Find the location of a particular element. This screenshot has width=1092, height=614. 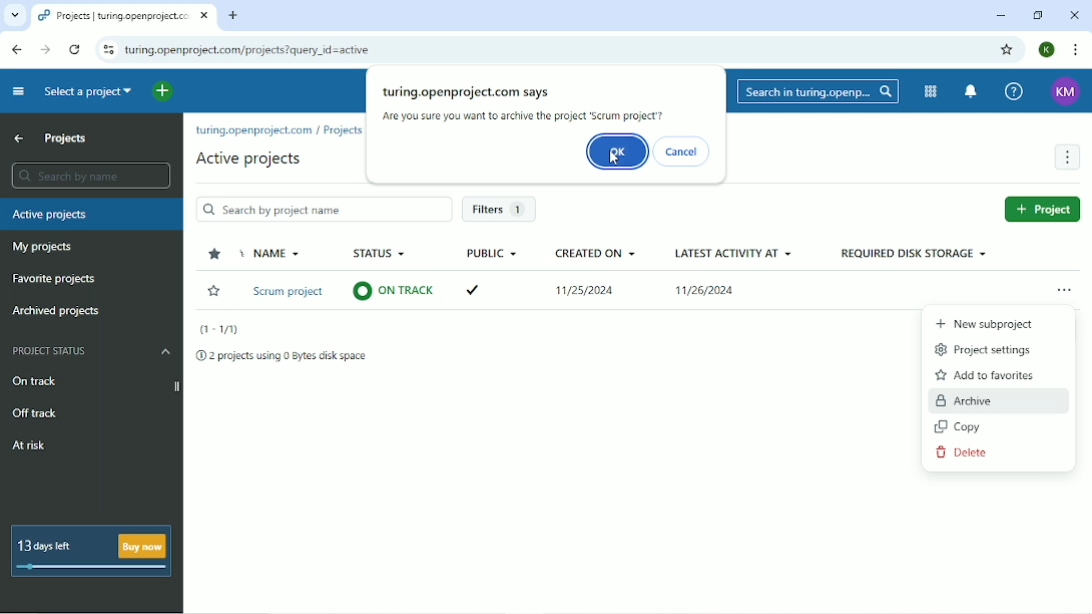

Required disk storage is located at coordinates (912, 254).